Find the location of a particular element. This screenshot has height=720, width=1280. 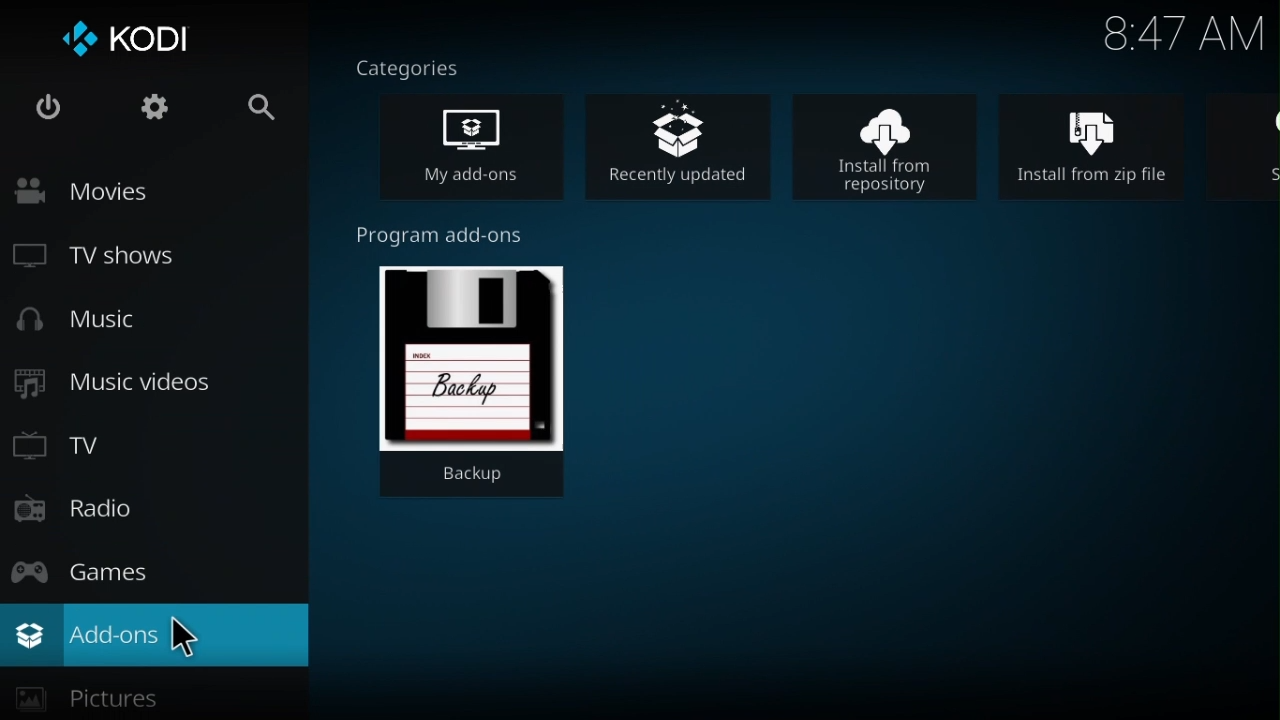

Install from repository is located at coordinates (886, 144).